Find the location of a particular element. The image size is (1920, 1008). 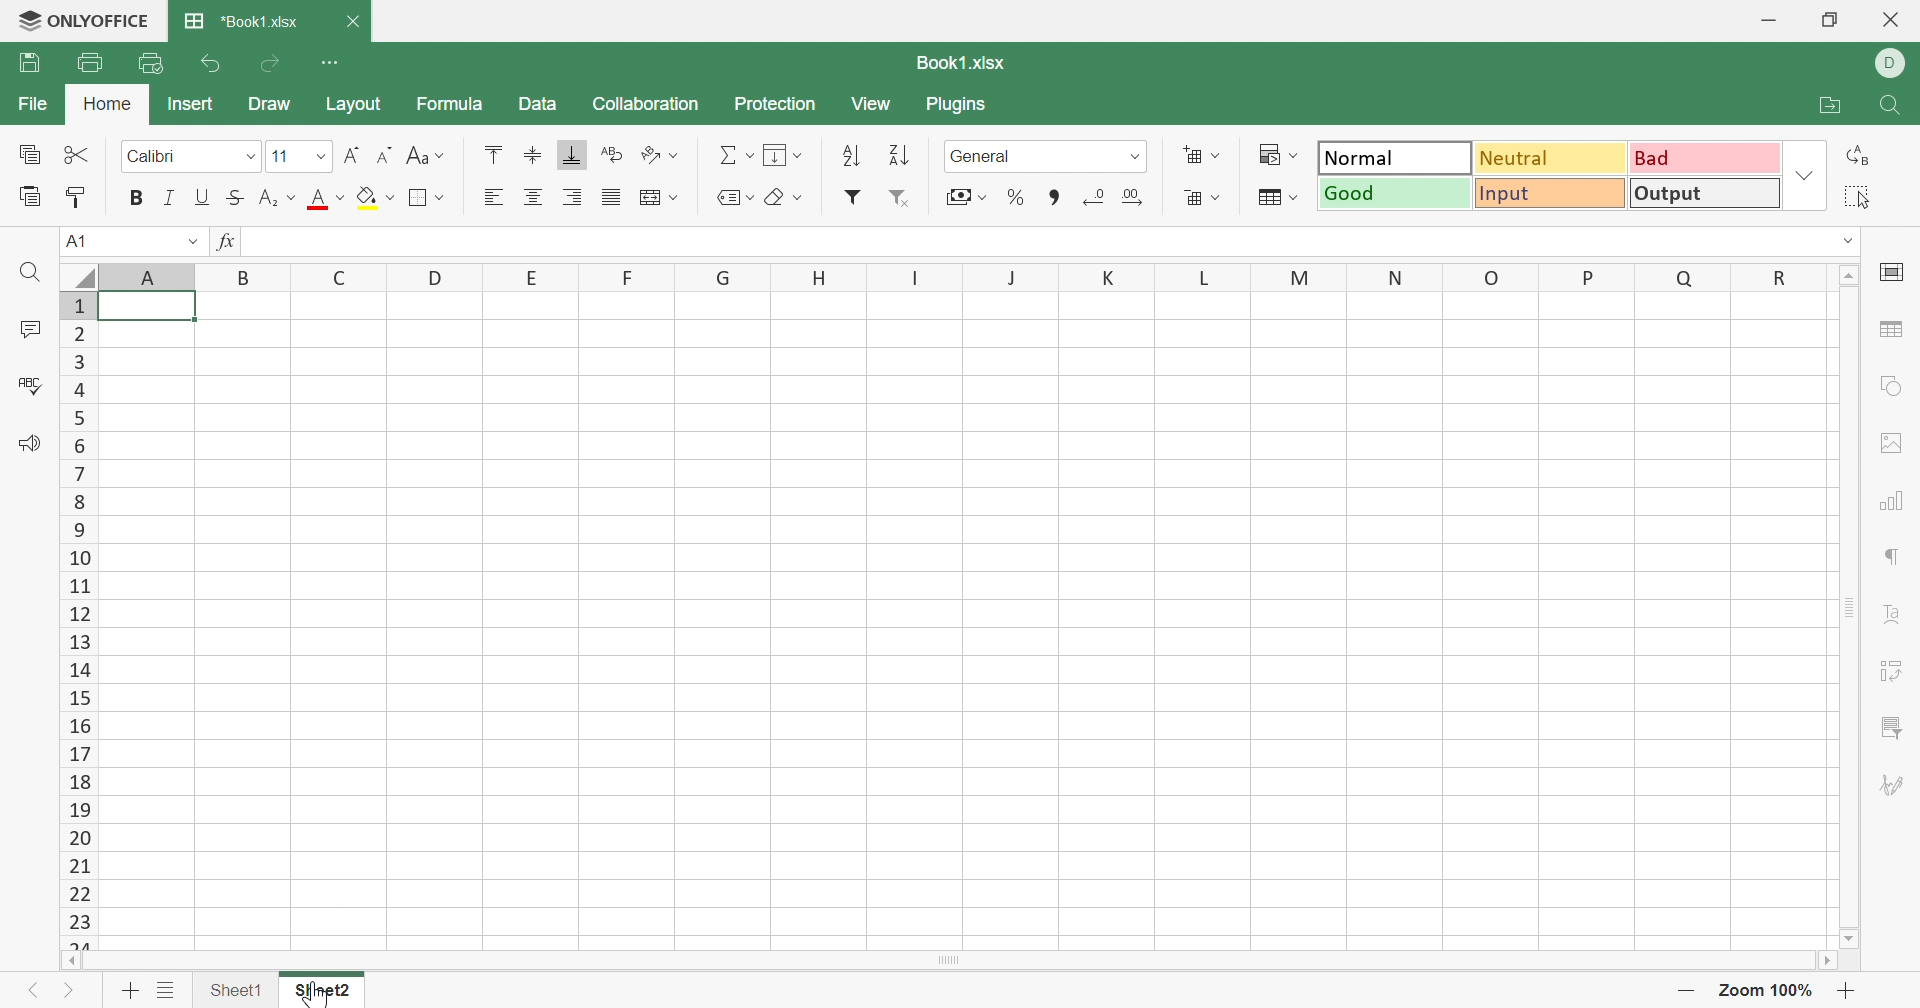

Previous is located at coordinates (33, 986).